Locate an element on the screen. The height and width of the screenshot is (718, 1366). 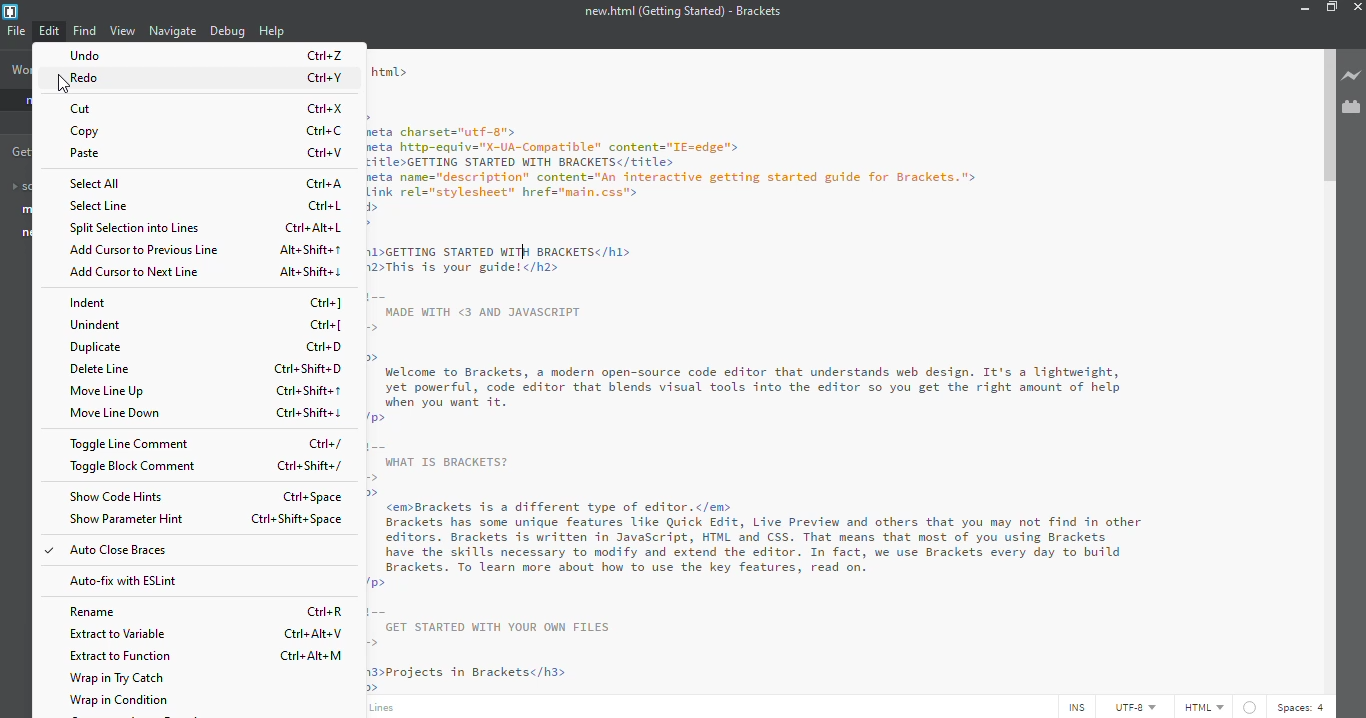
ctrl+alt+v is located at coordinates (313, 633).